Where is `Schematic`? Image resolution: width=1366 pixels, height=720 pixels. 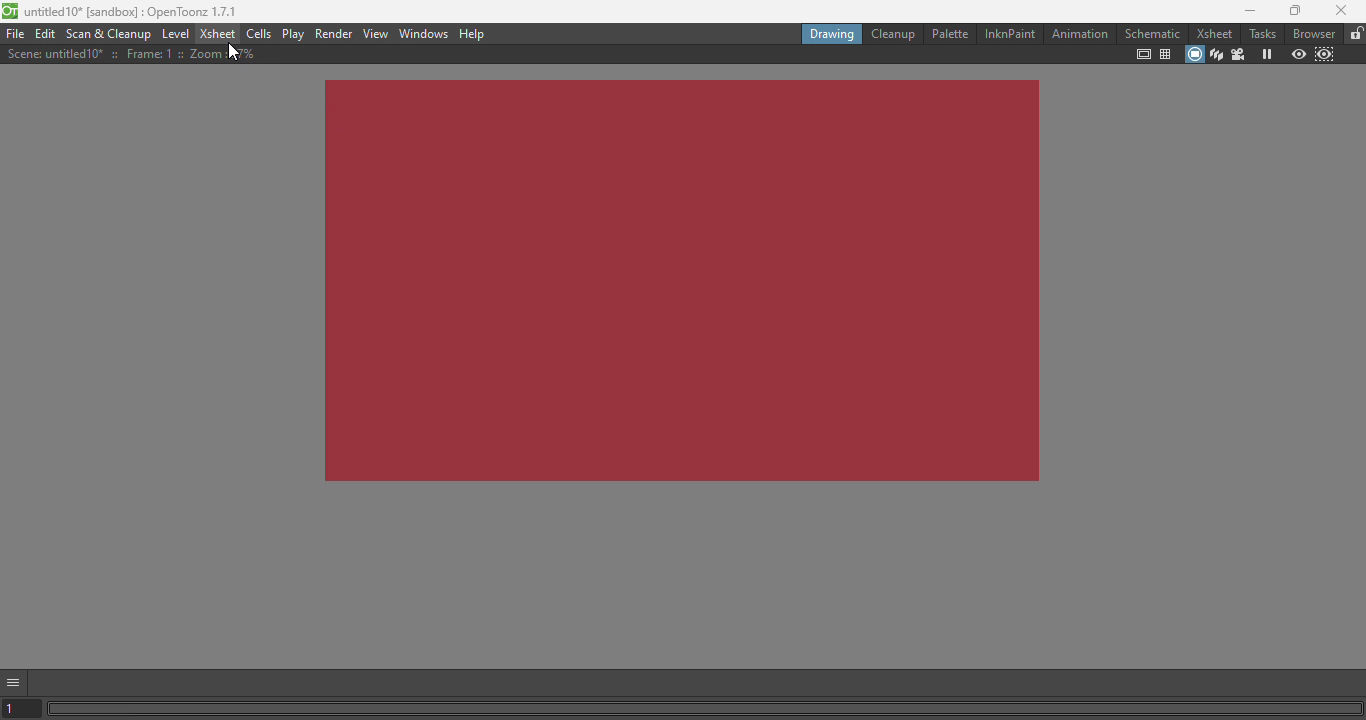 Schematic is located at coordinates (1153, 33).